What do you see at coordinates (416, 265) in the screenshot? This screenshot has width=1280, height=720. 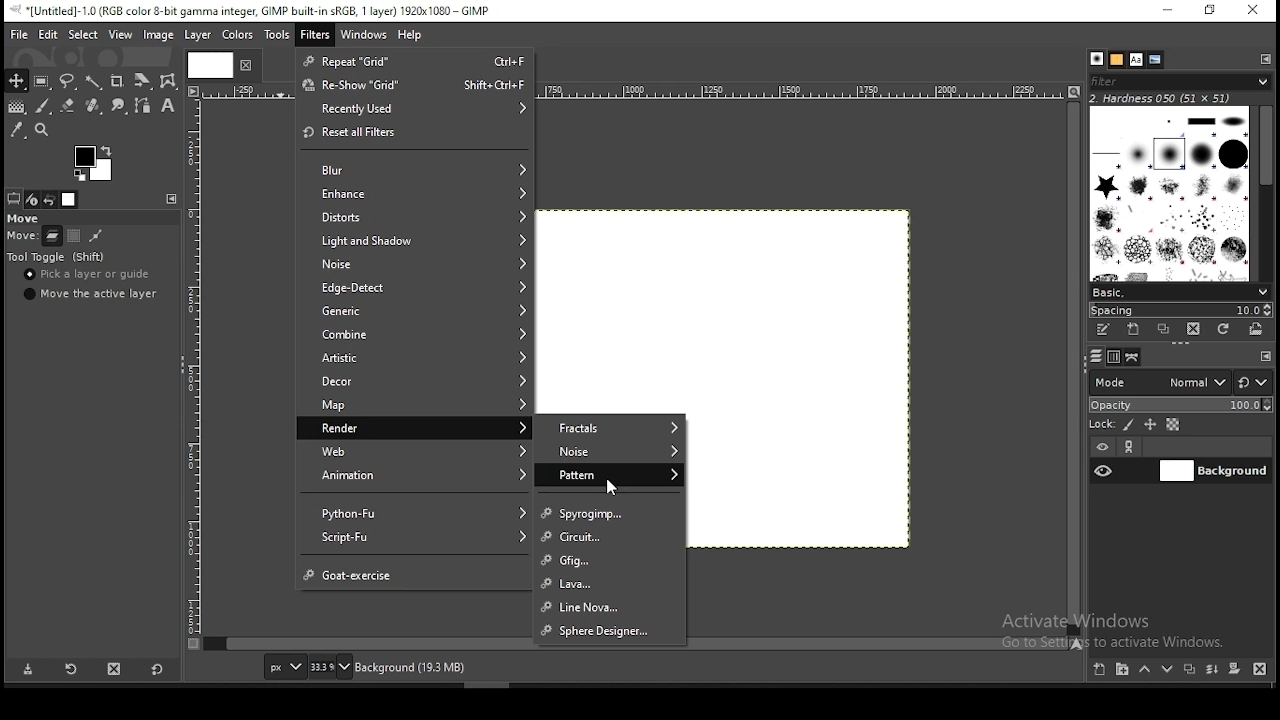 I see `noise` at bounding box center [416, 265].